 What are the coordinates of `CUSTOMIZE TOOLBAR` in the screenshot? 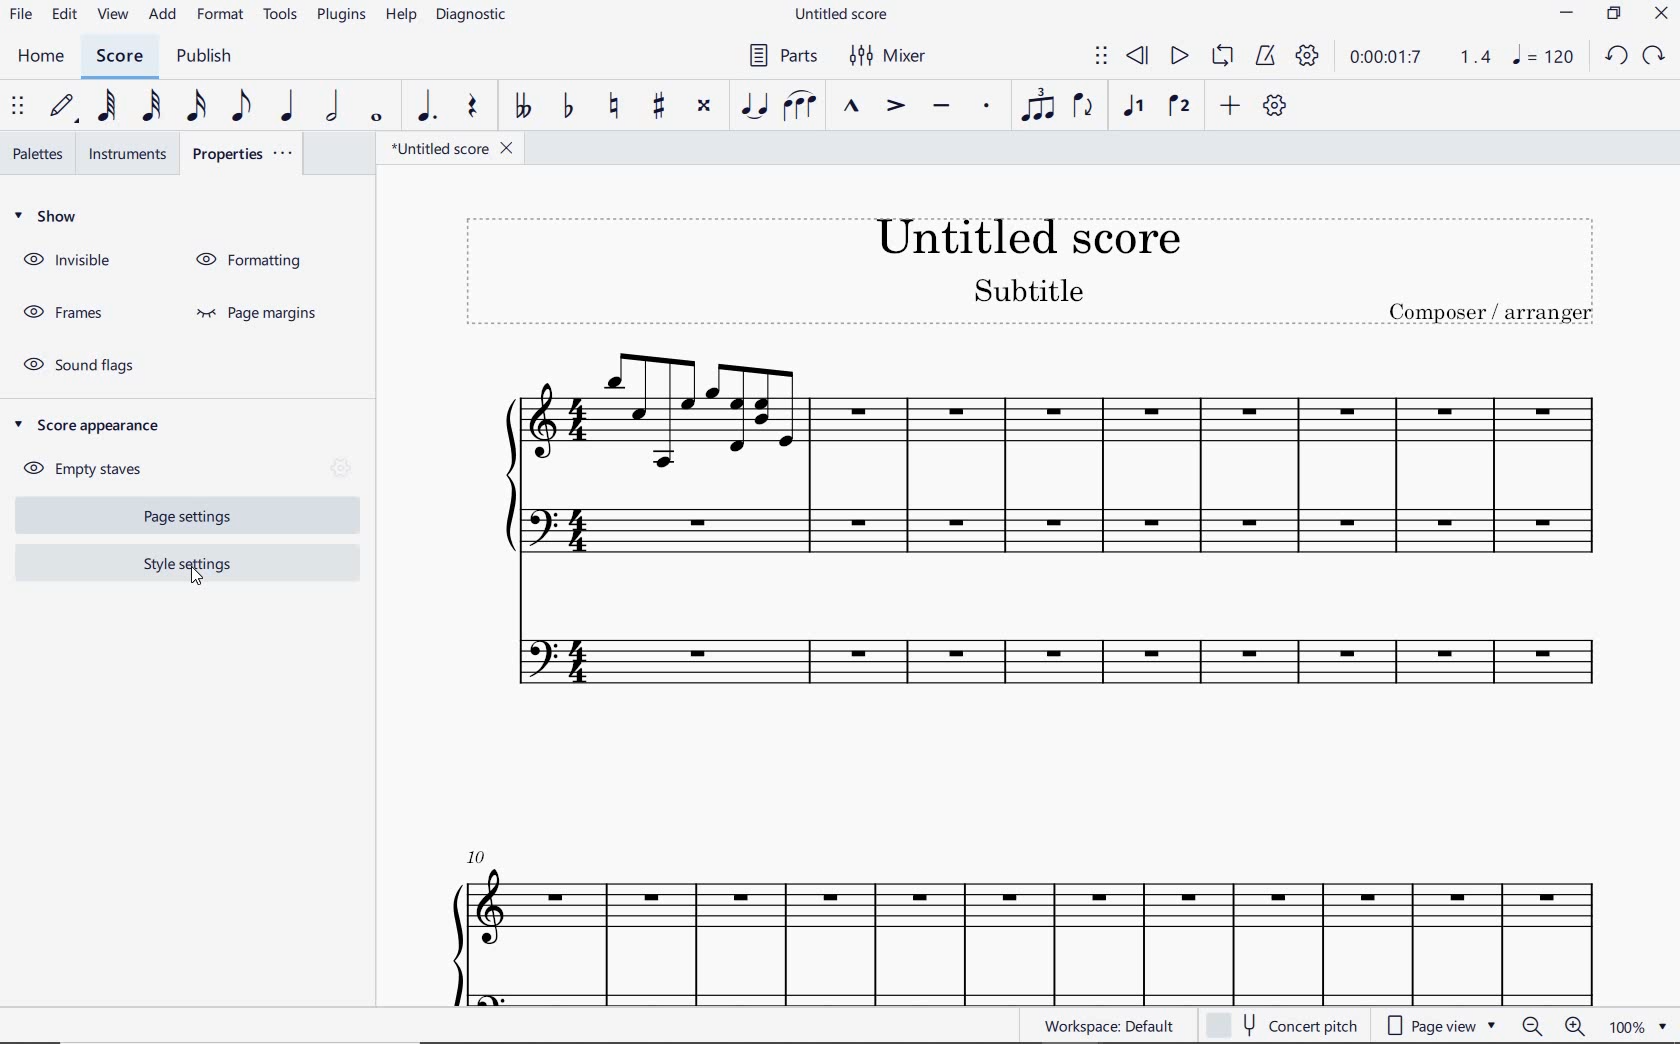 It's located at (1274, 106).